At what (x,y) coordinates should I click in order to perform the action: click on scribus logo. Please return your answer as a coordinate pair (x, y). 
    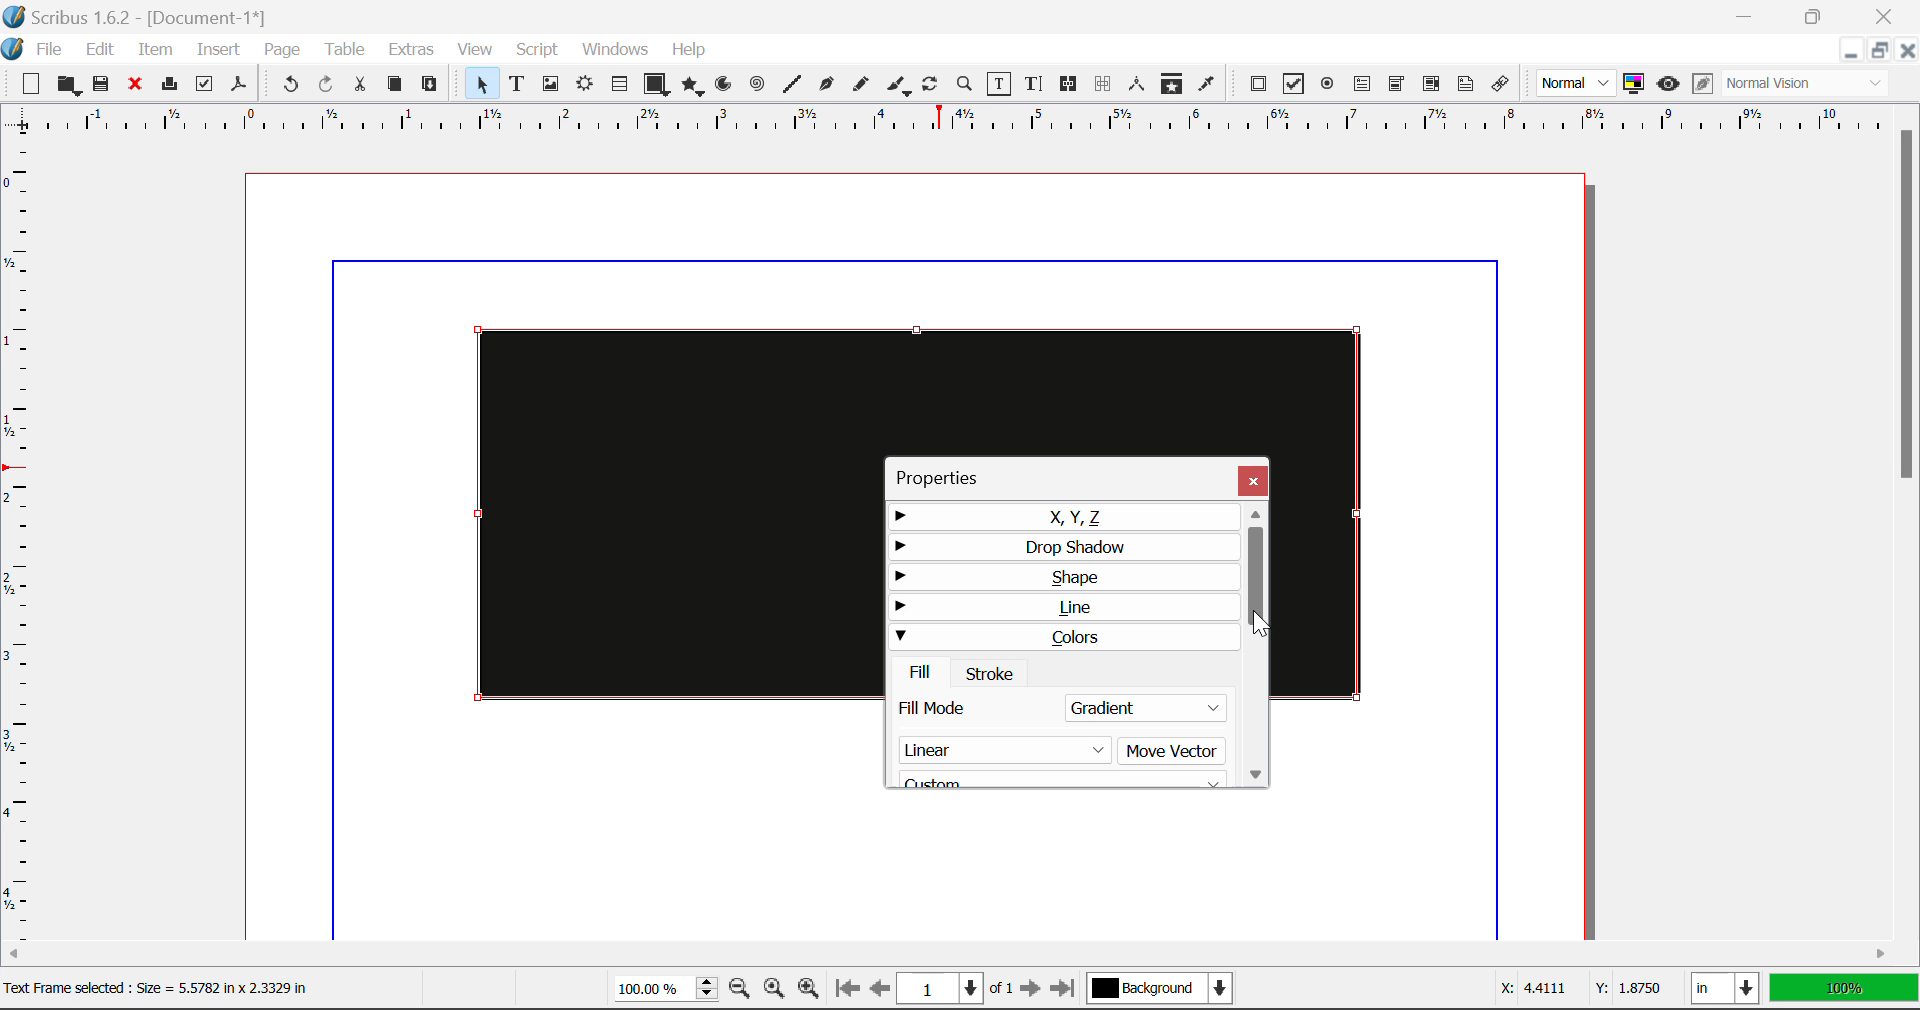
    Looking at the image, I should click on (28, 51).